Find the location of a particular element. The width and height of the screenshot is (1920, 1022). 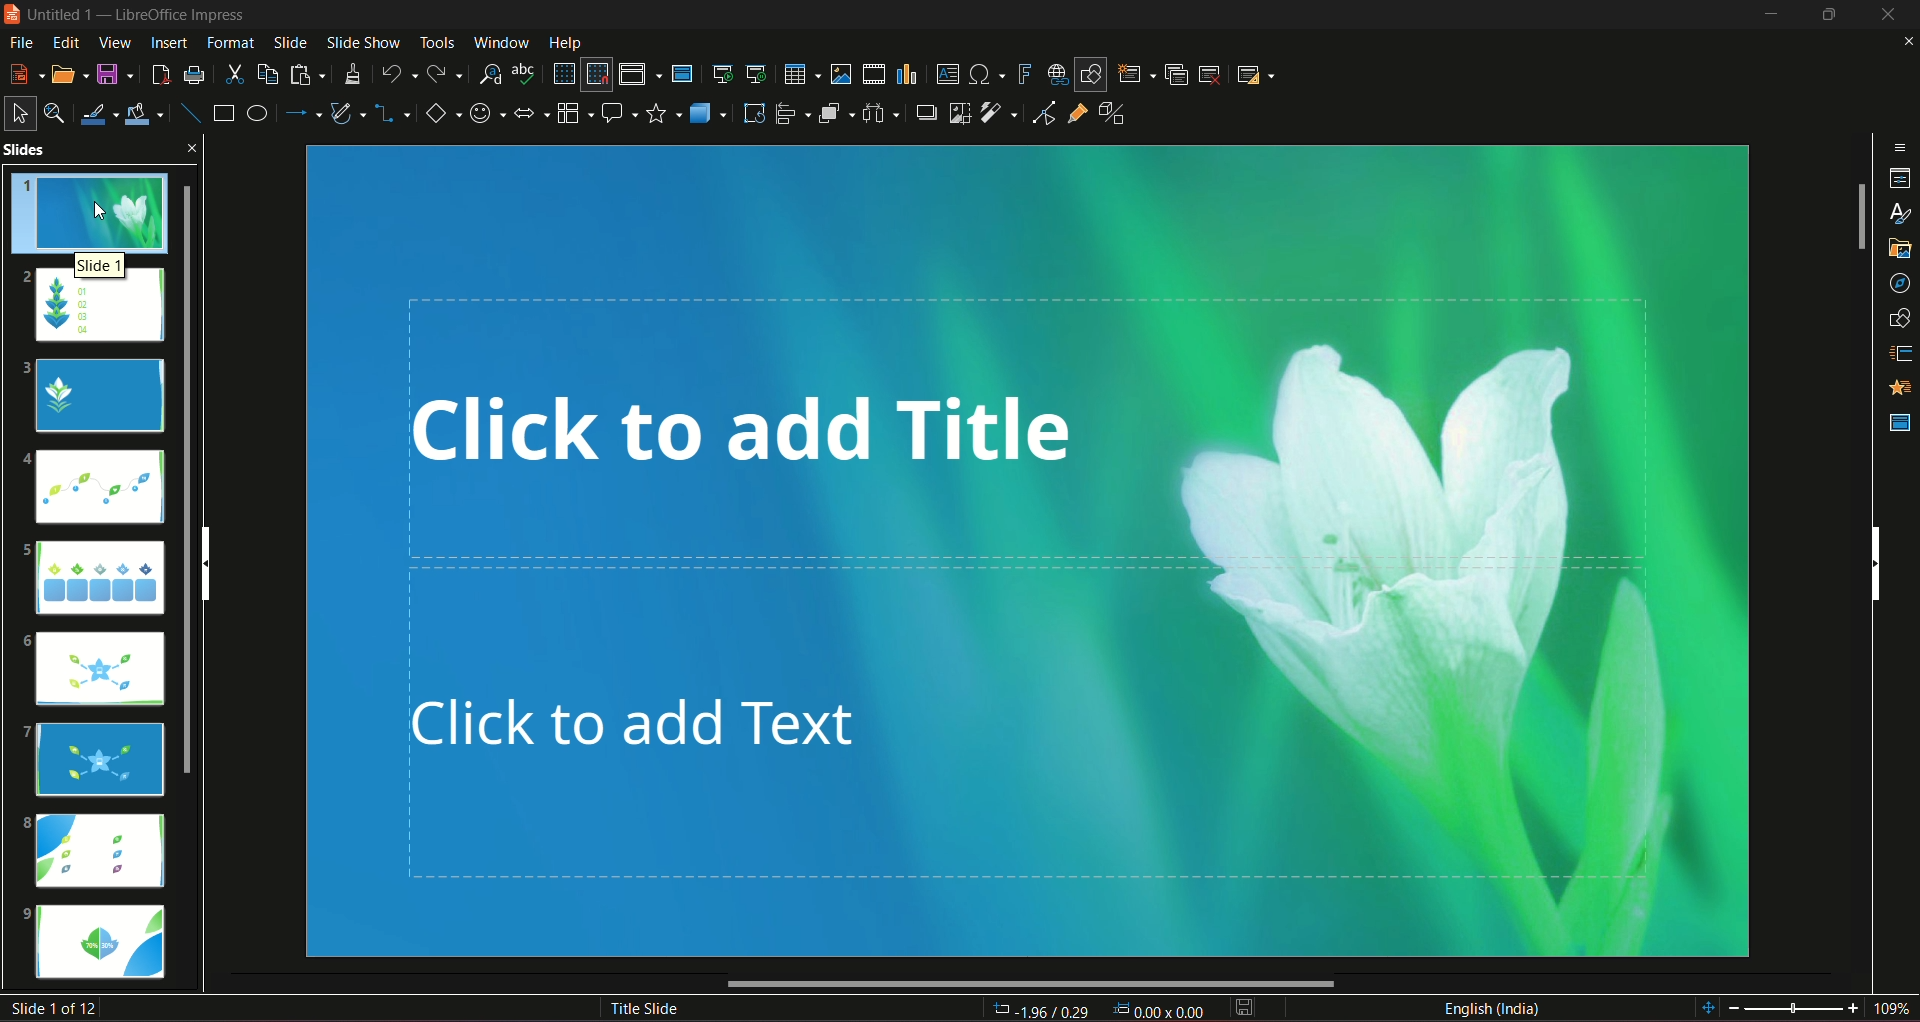

cursor is located at coordinates (103, 211).